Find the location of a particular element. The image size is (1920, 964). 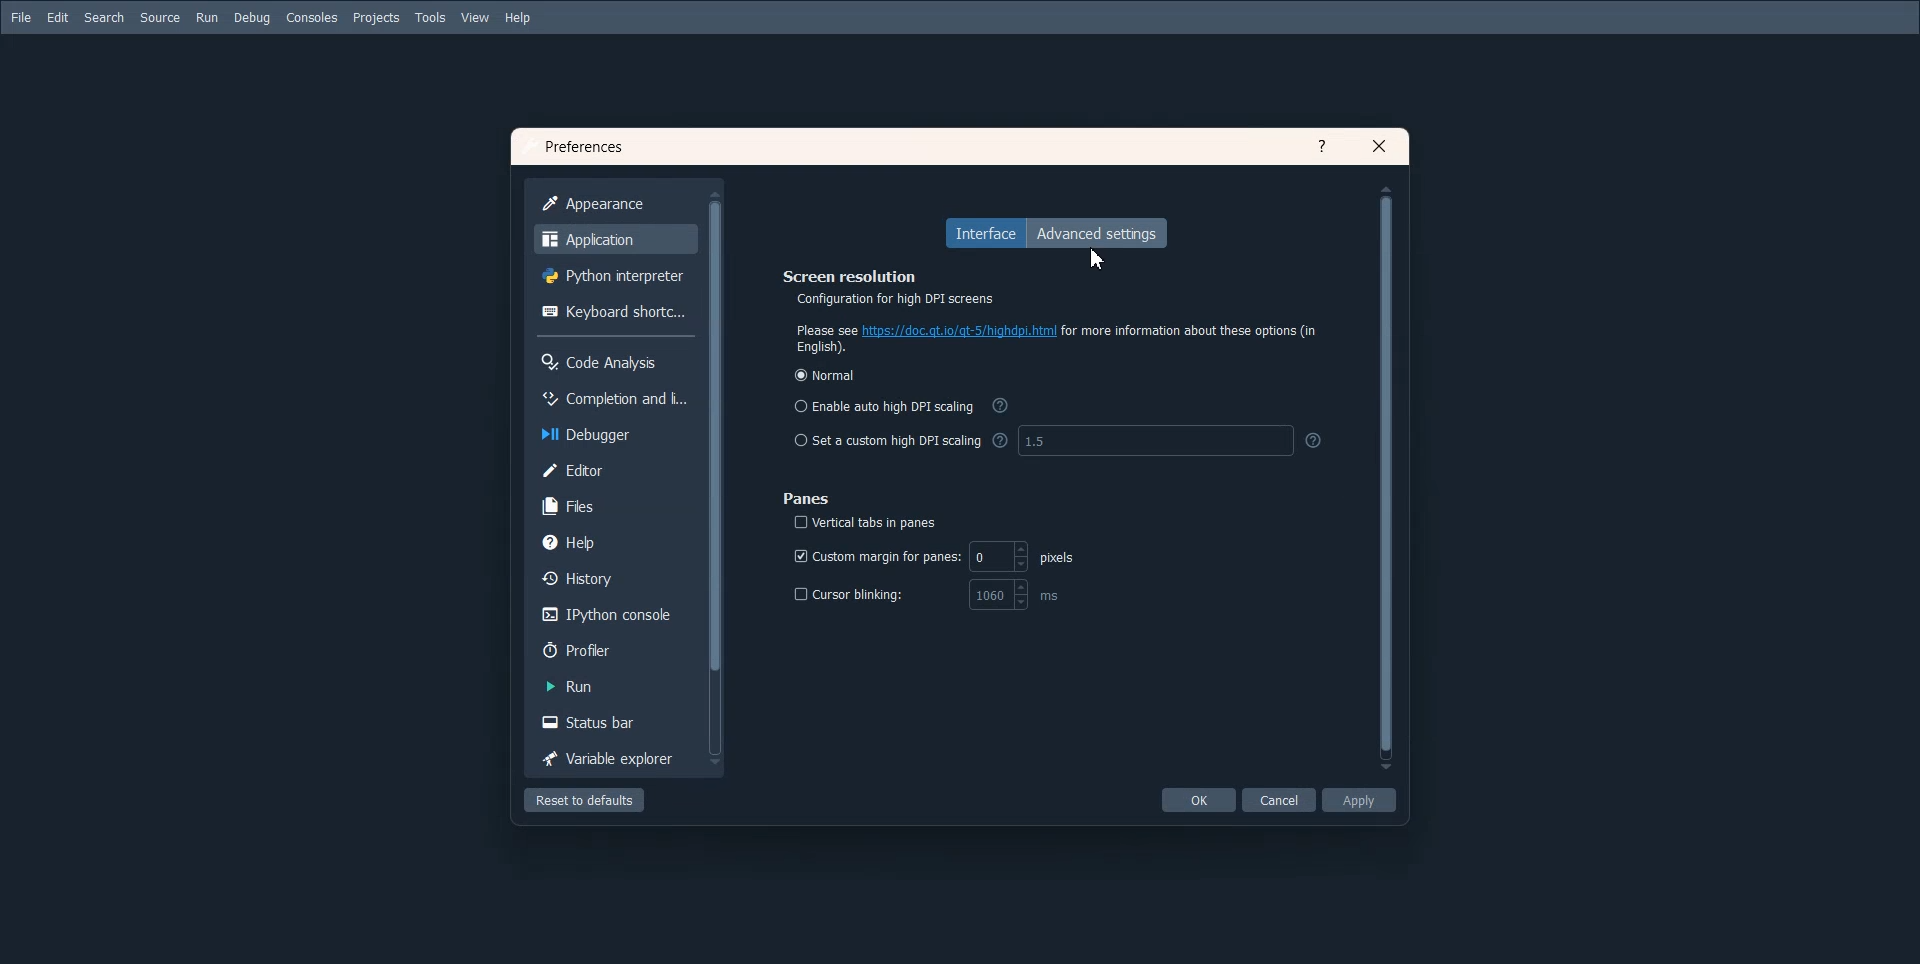

Tools  is located at coordinates (430, 17).